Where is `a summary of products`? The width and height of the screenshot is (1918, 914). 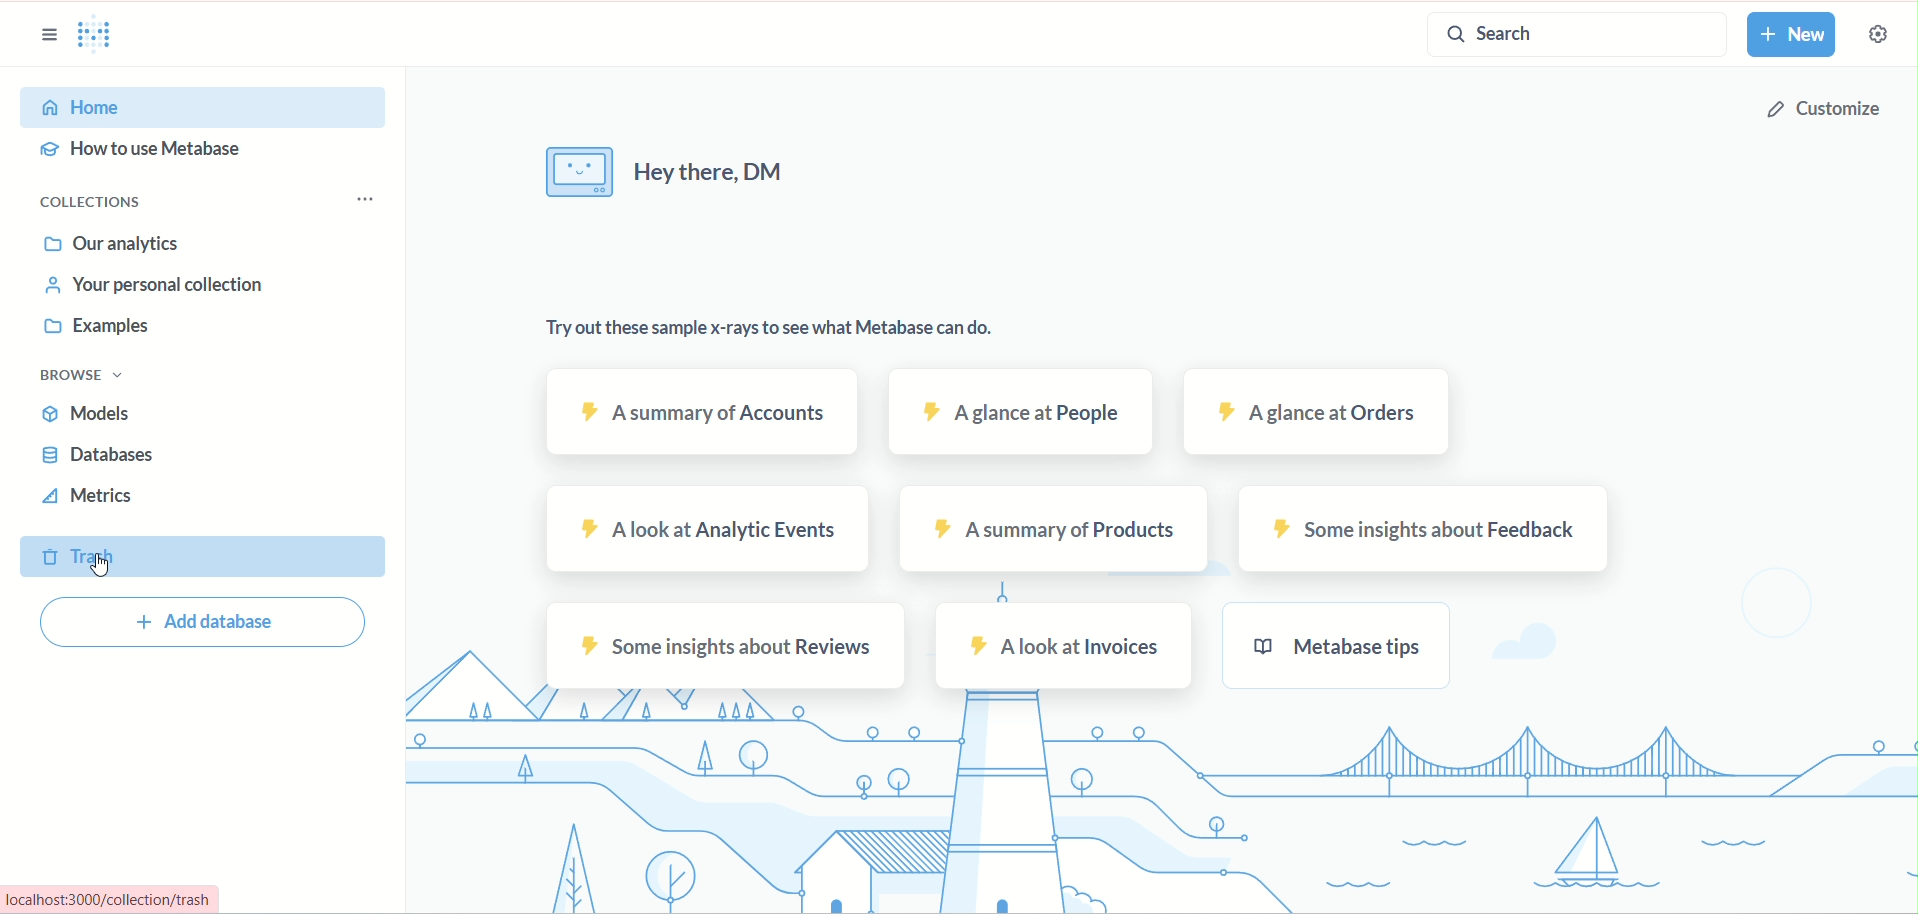 a summary of products is located at coordinates (1056, 529).